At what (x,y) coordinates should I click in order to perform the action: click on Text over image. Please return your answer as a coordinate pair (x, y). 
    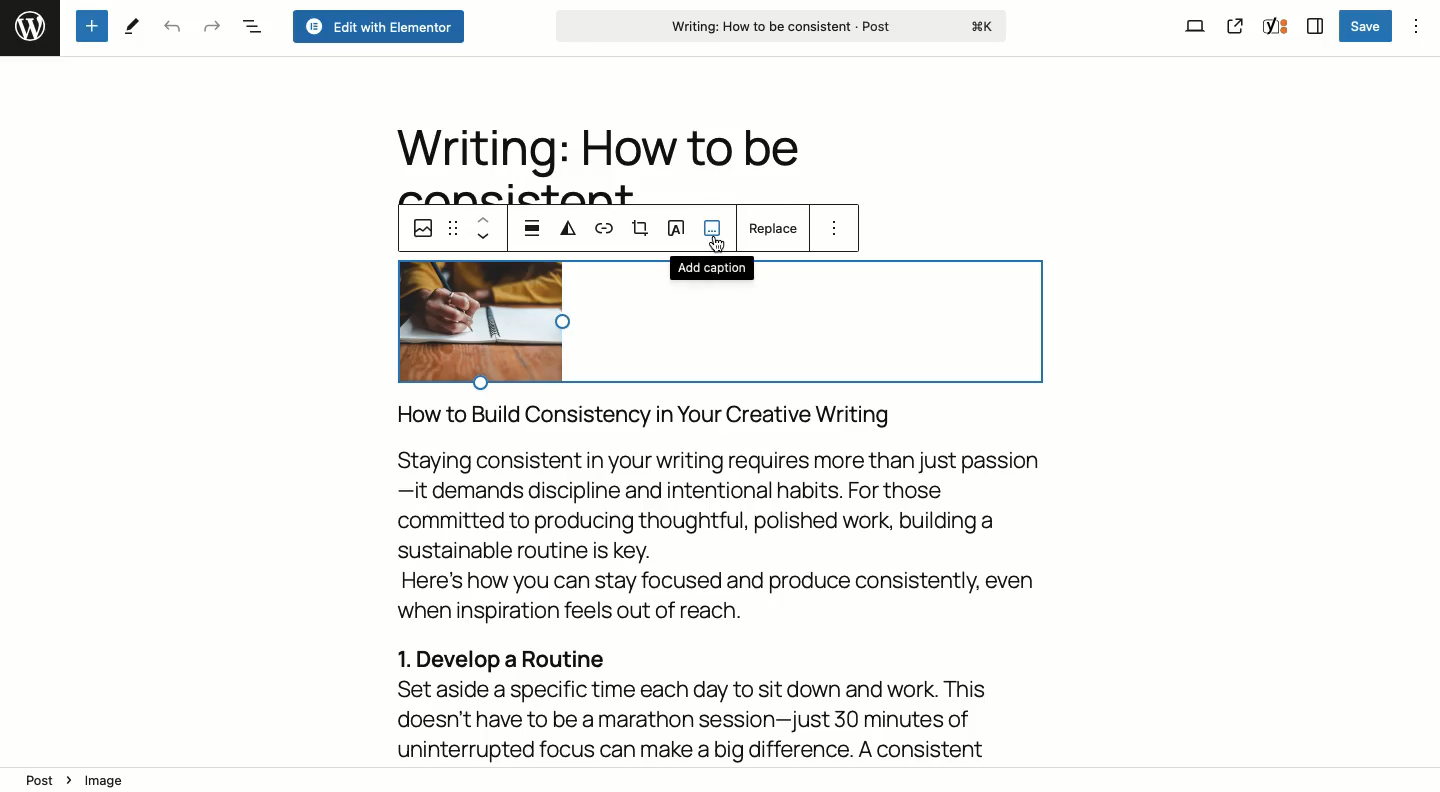
    Looking at the image, I should click on (677, 227).